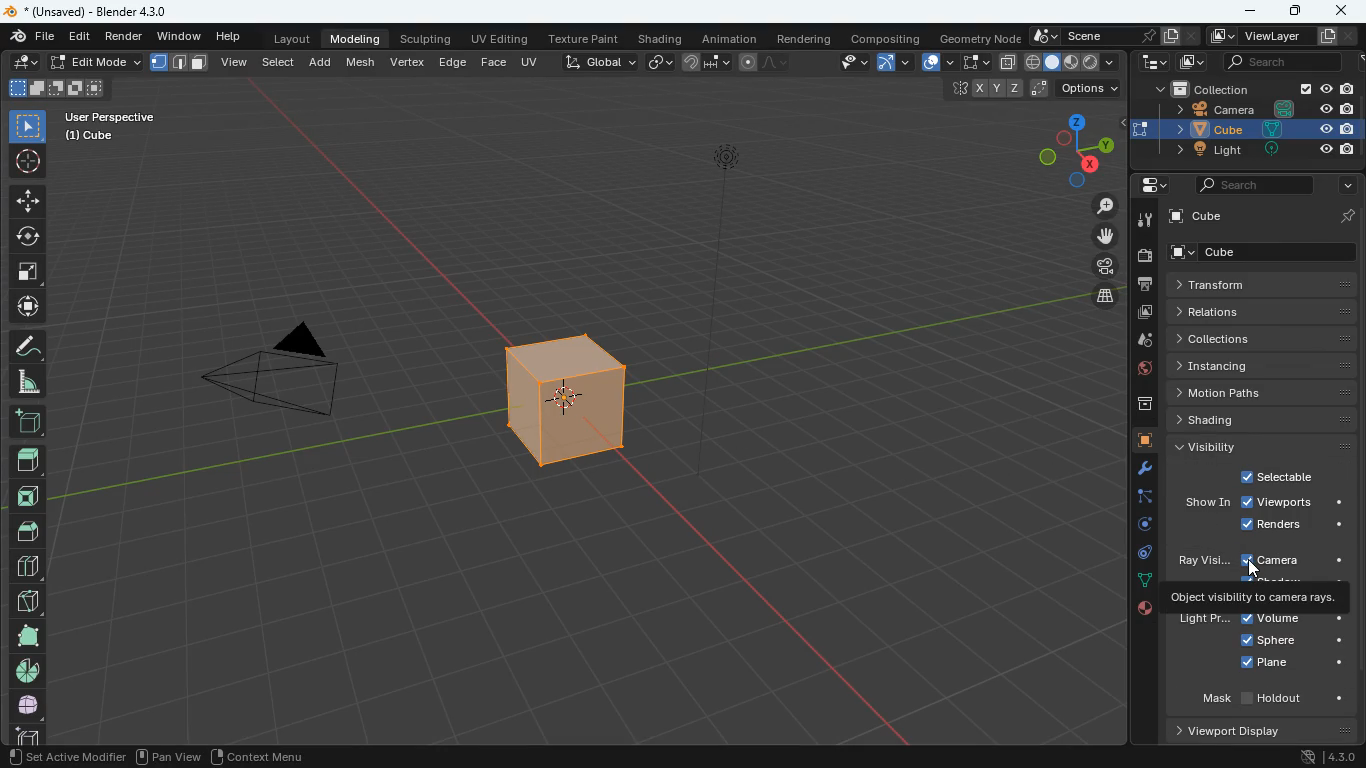  I want to click on collections, so click(1258, 339).